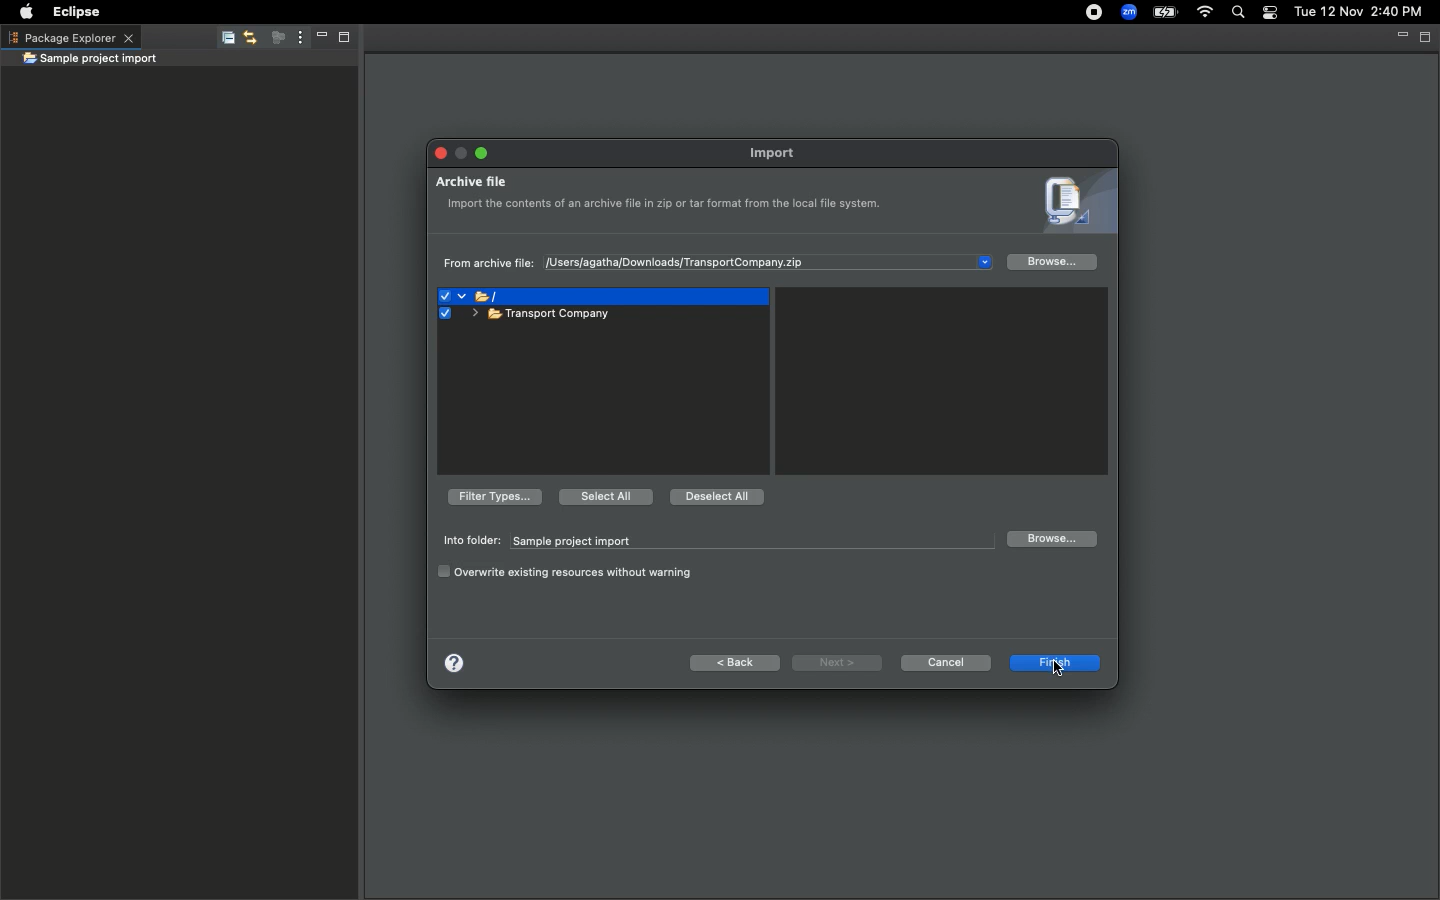  I want to click on View menu, so click(982, 259).